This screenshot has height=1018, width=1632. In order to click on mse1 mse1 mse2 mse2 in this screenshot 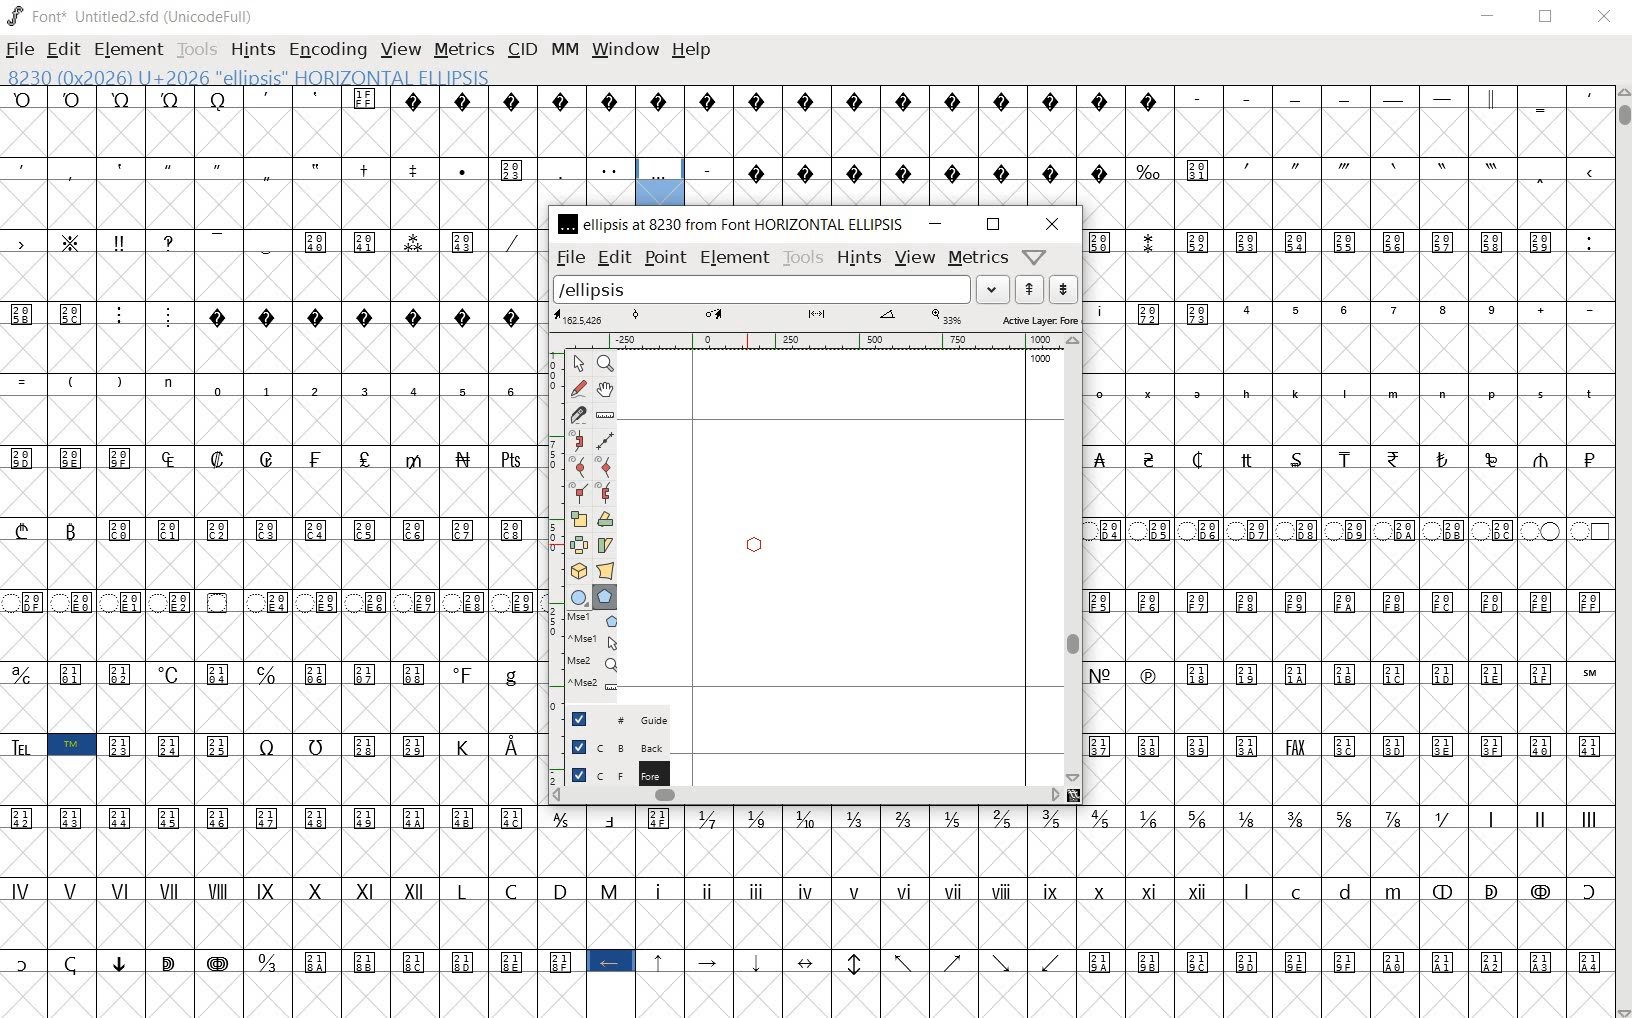, I will do `click(586, 653)`.